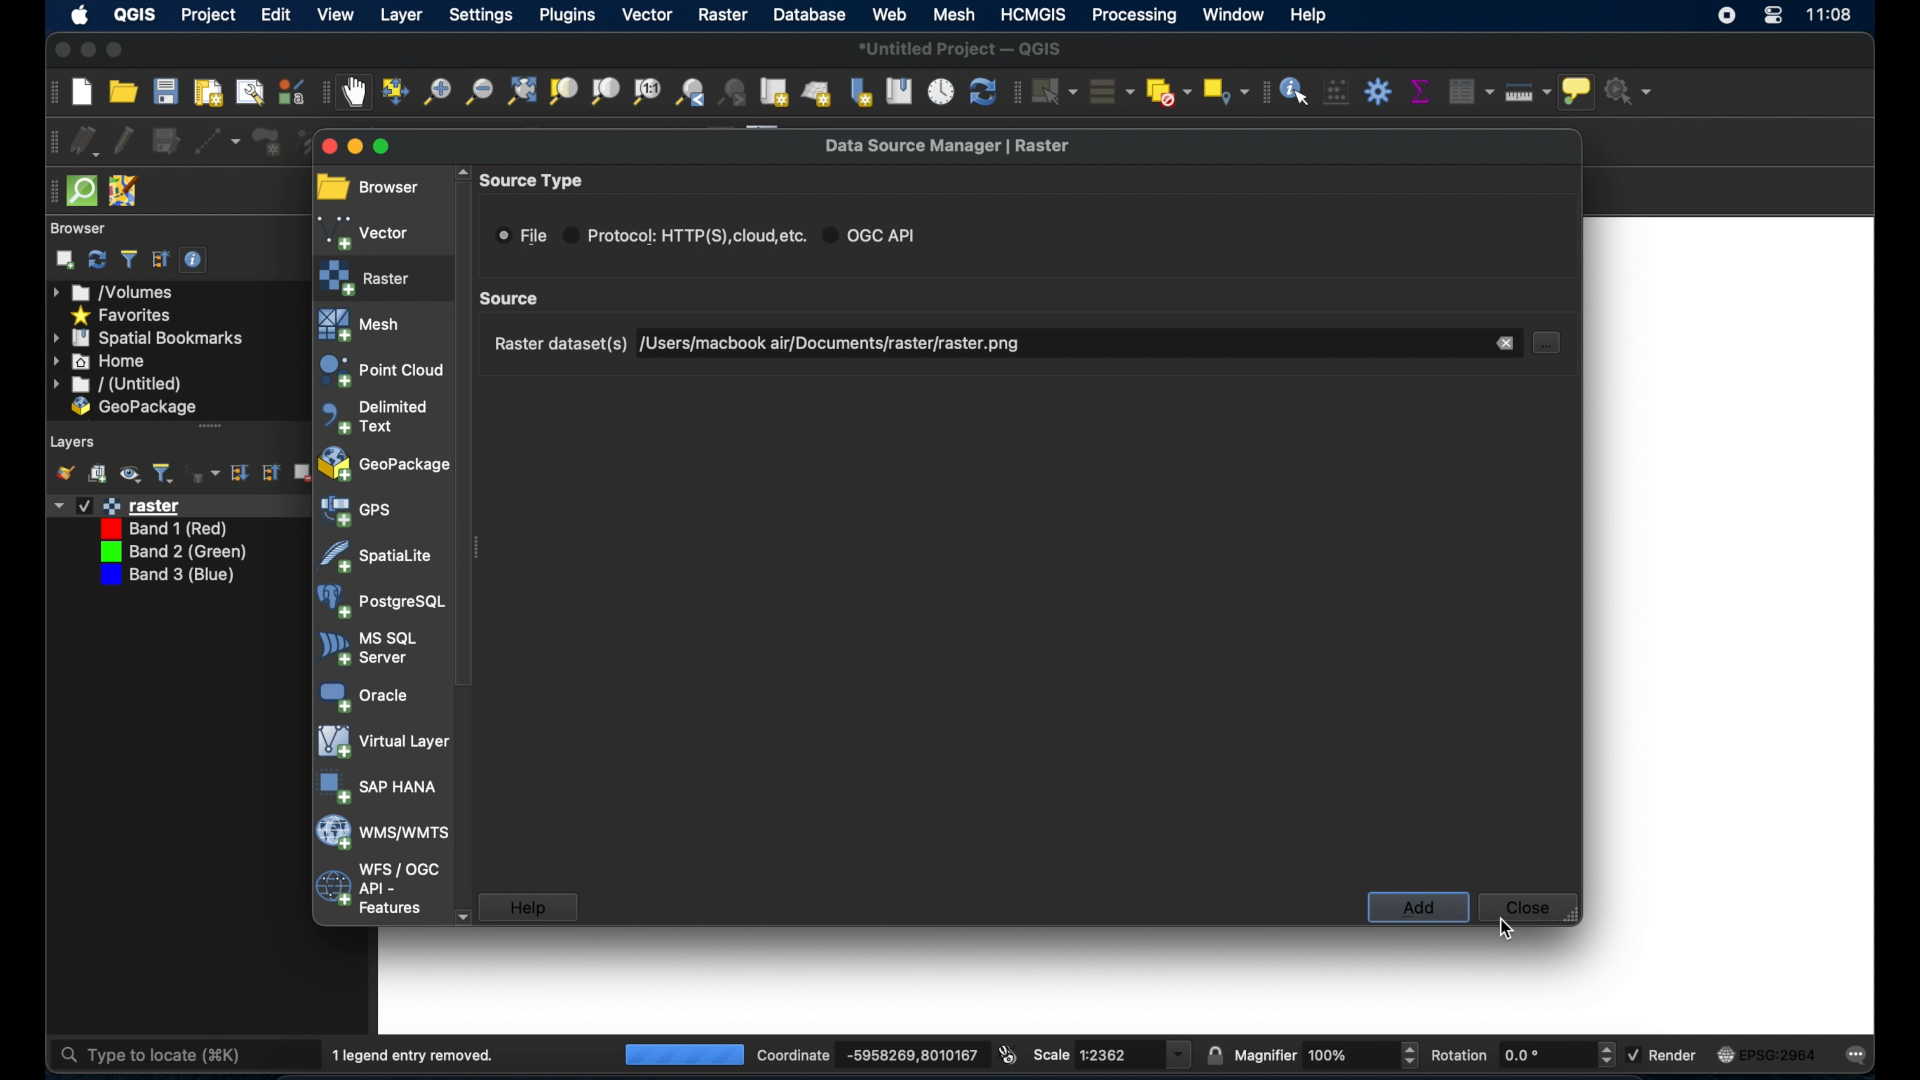 The width and height of the screenshot is (1920, 1080). I want to click on raster, so click(143, 505).